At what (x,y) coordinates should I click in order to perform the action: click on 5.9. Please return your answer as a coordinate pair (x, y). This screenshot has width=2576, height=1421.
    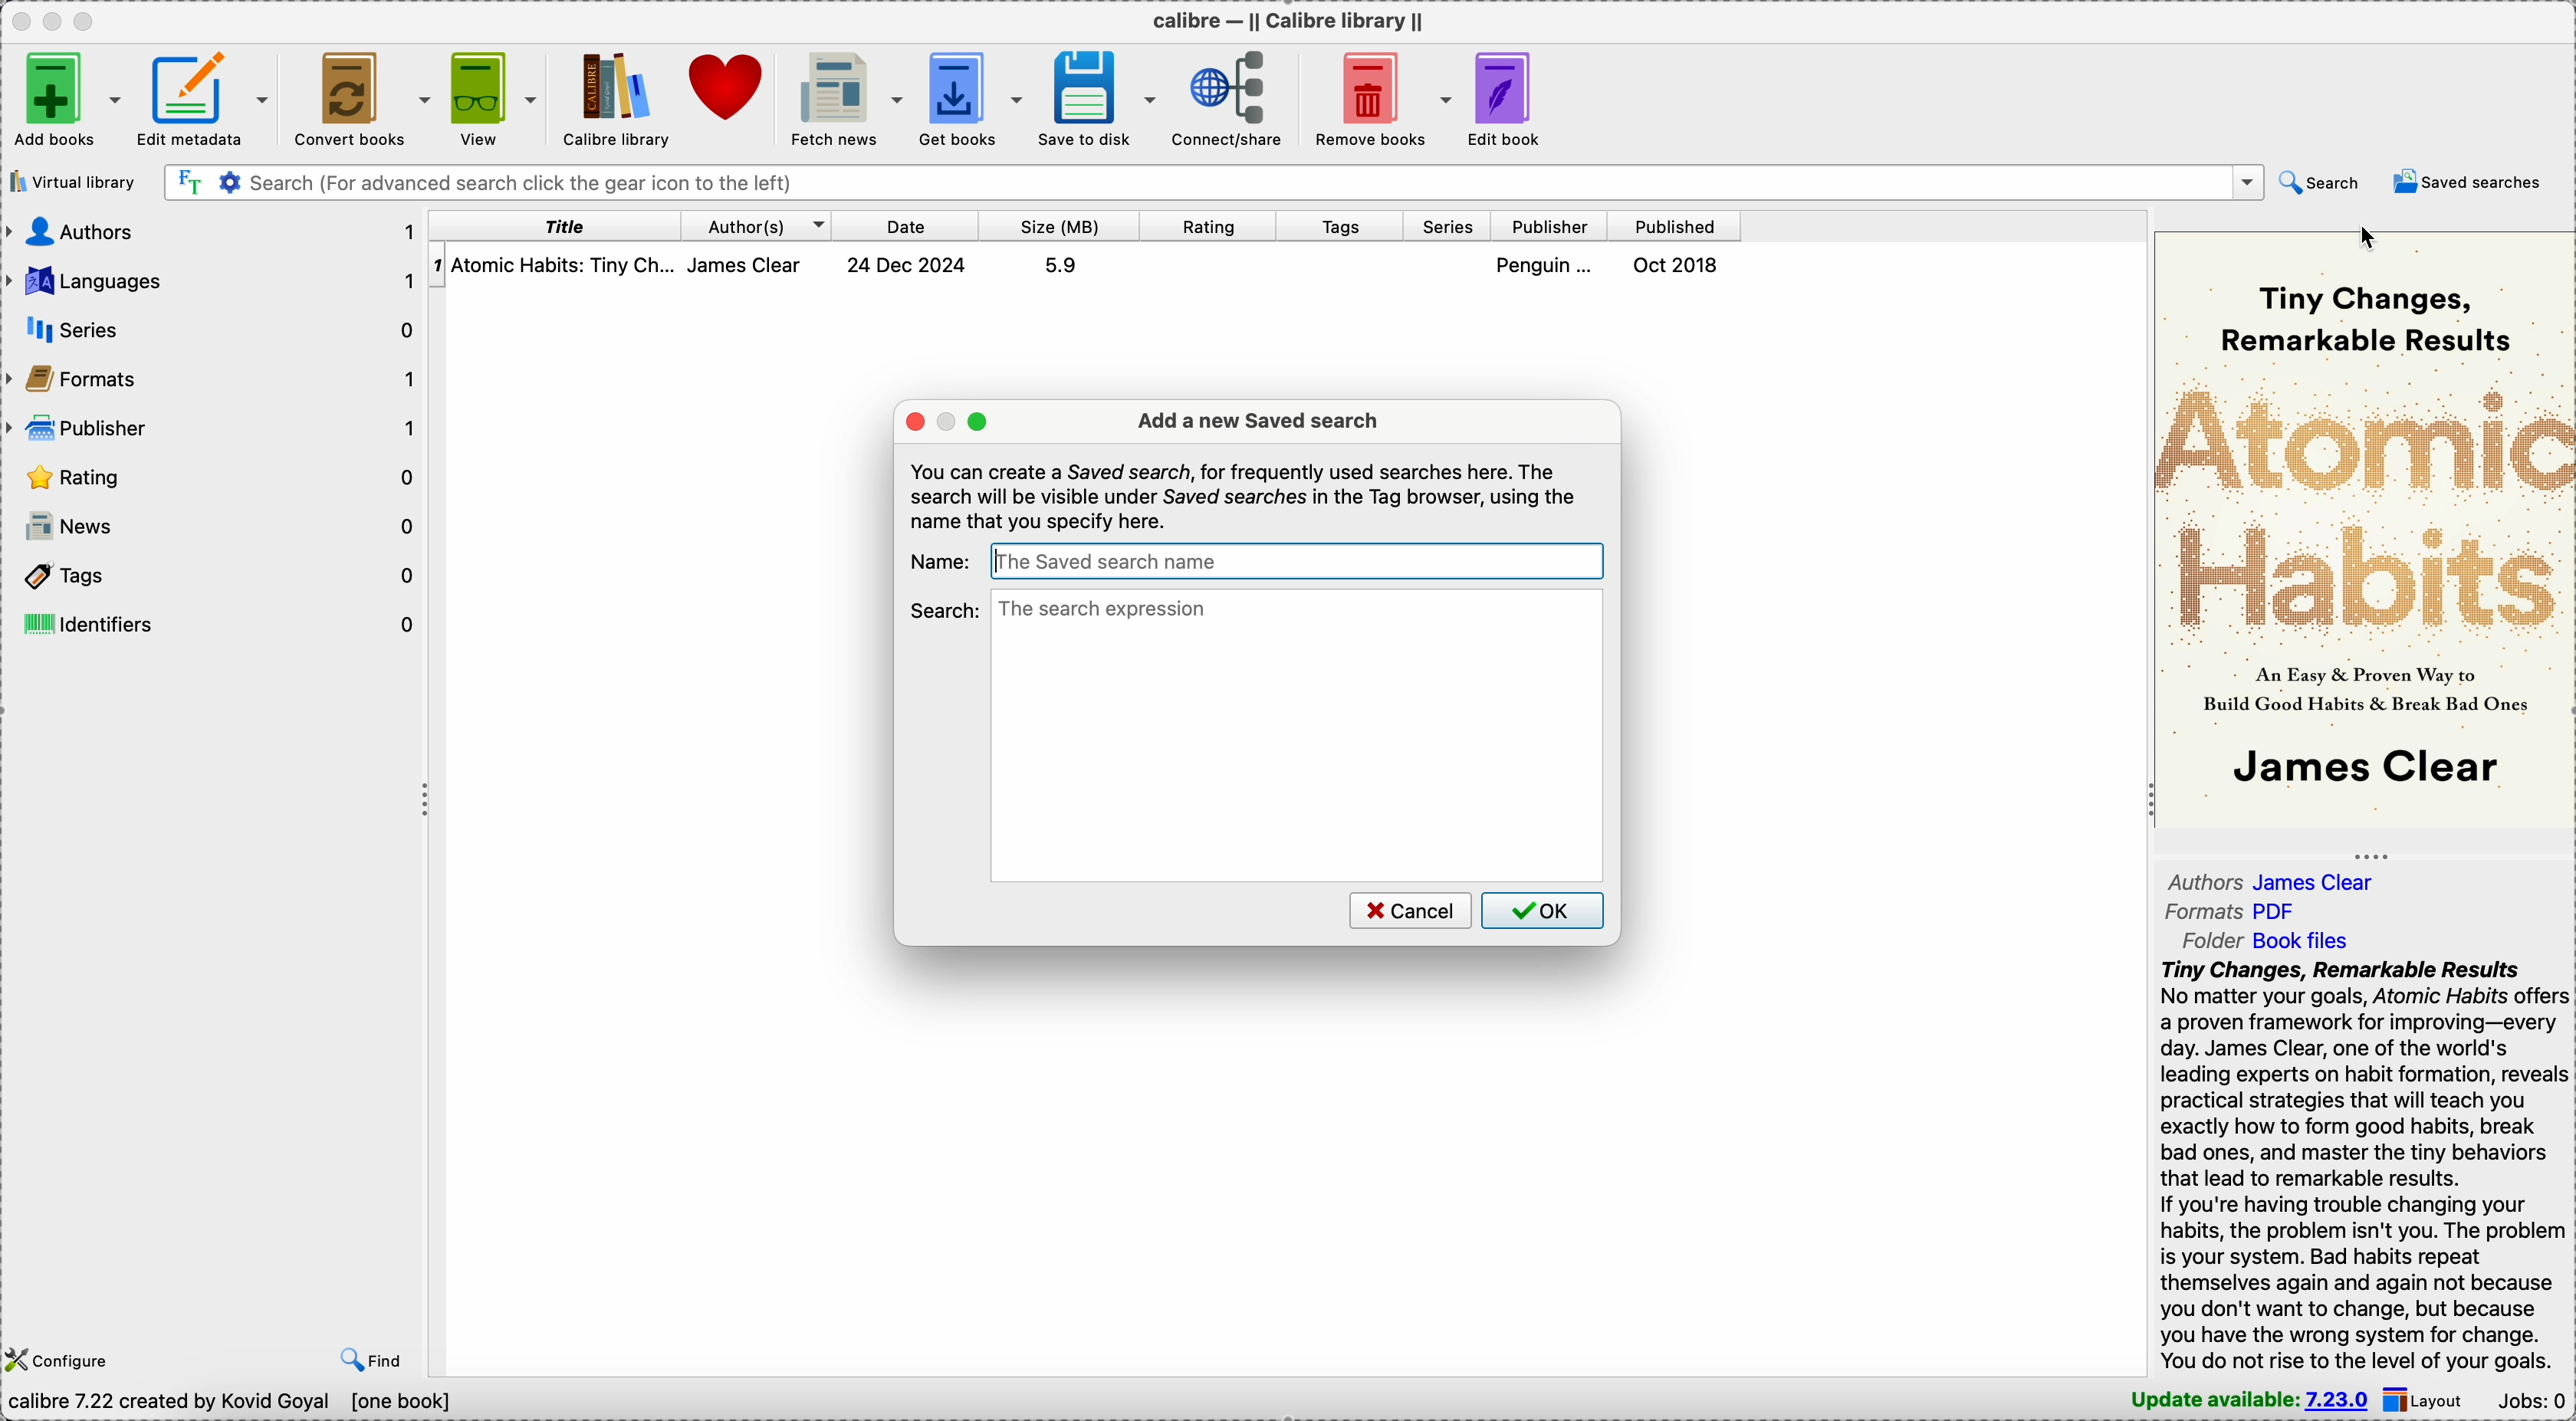
    Looking at the image, I should click on (1060, 265).